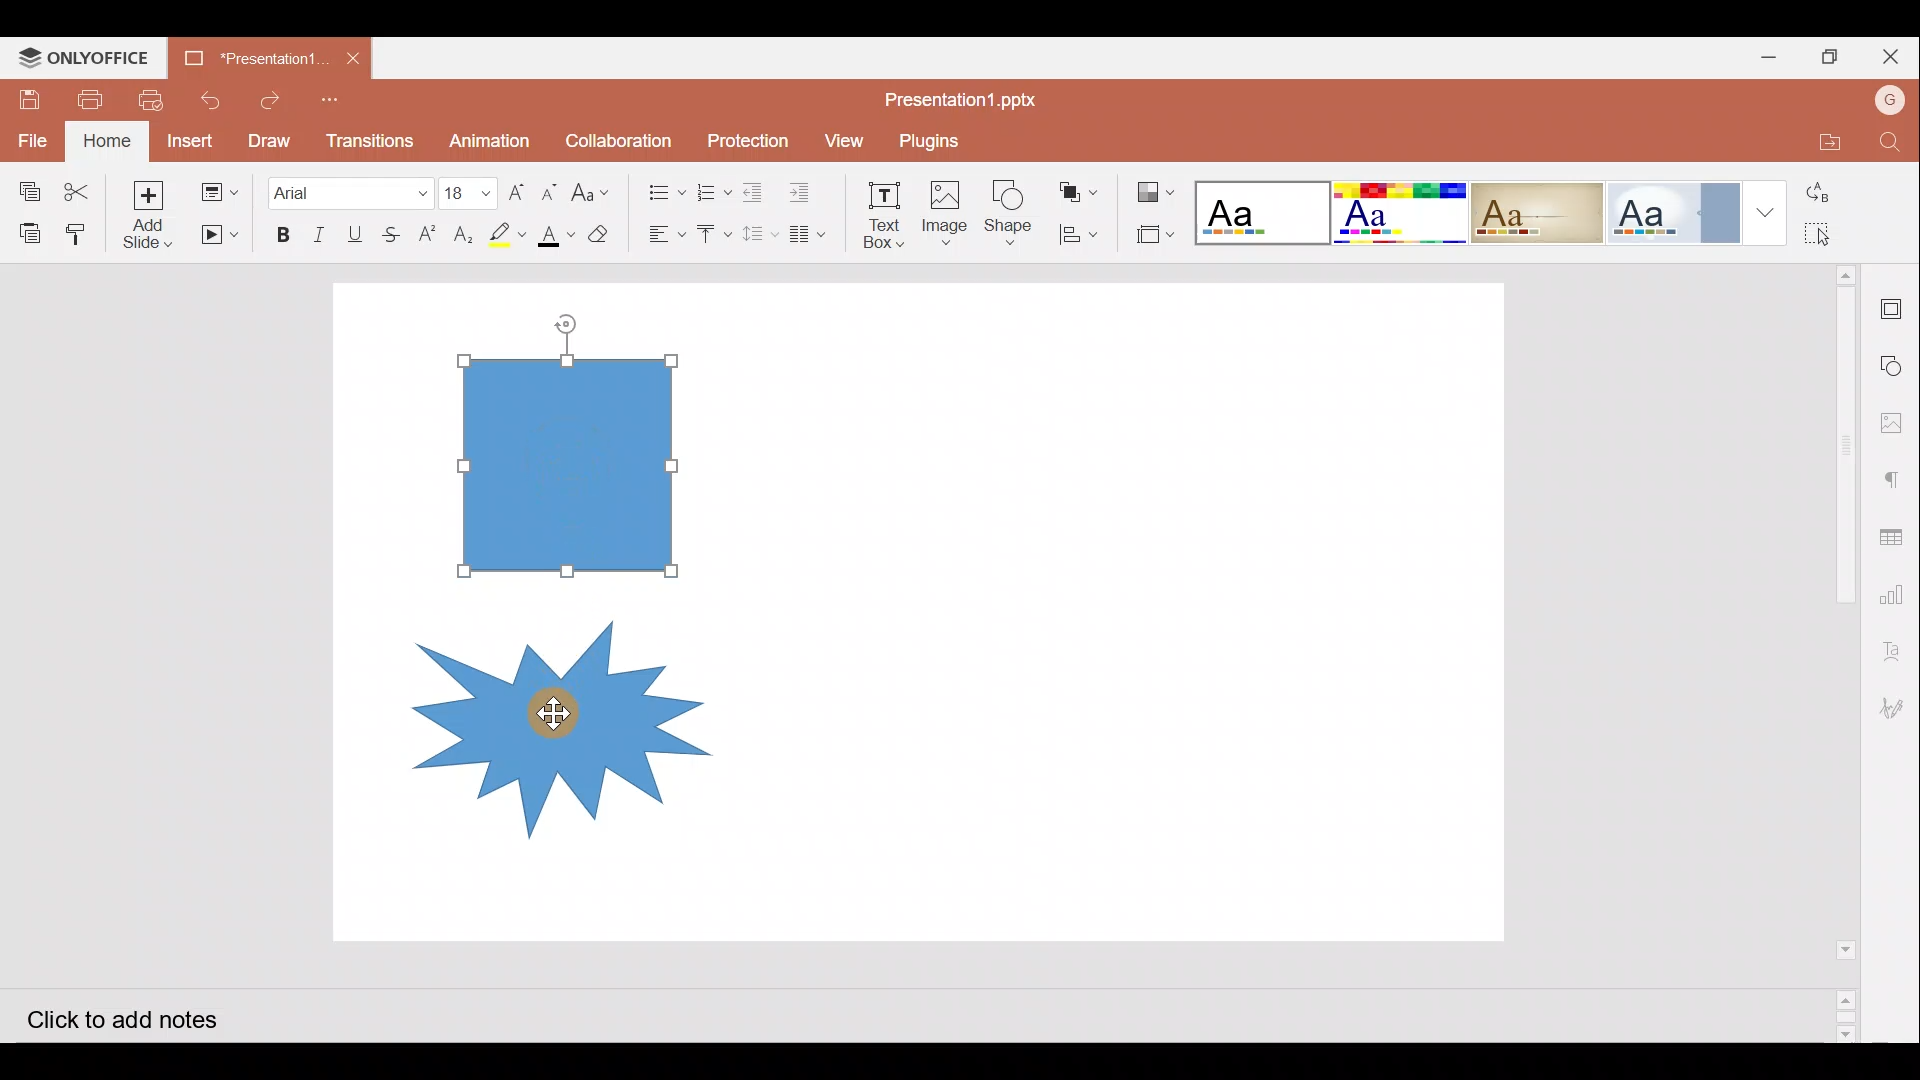  I want to click on Insert shape, so click(1008, 204).